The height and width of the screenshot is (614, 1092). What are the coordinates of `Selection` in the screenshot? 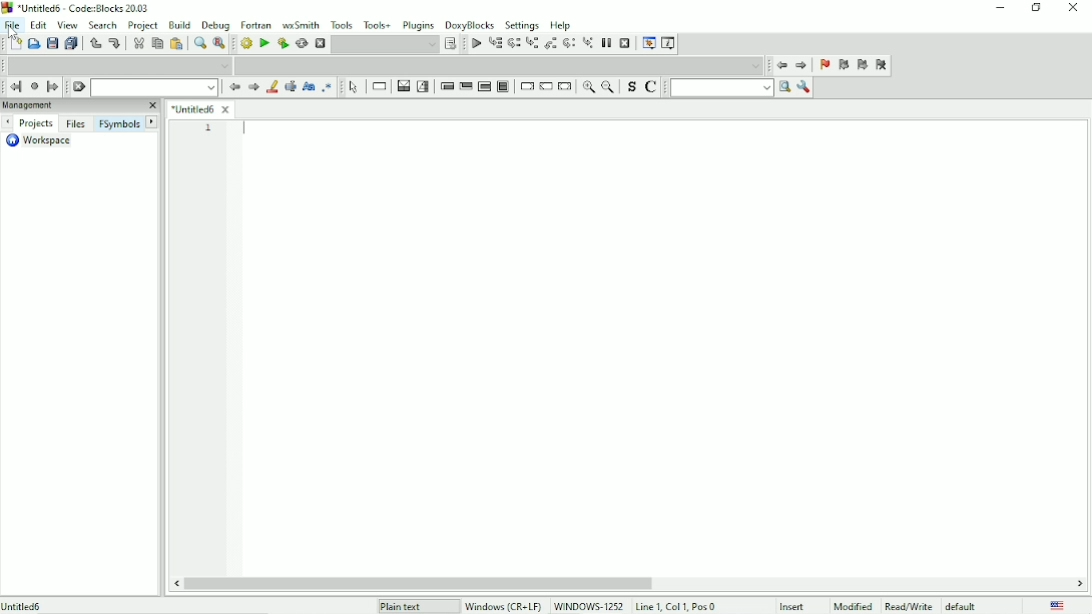 It's located at (424, 86).